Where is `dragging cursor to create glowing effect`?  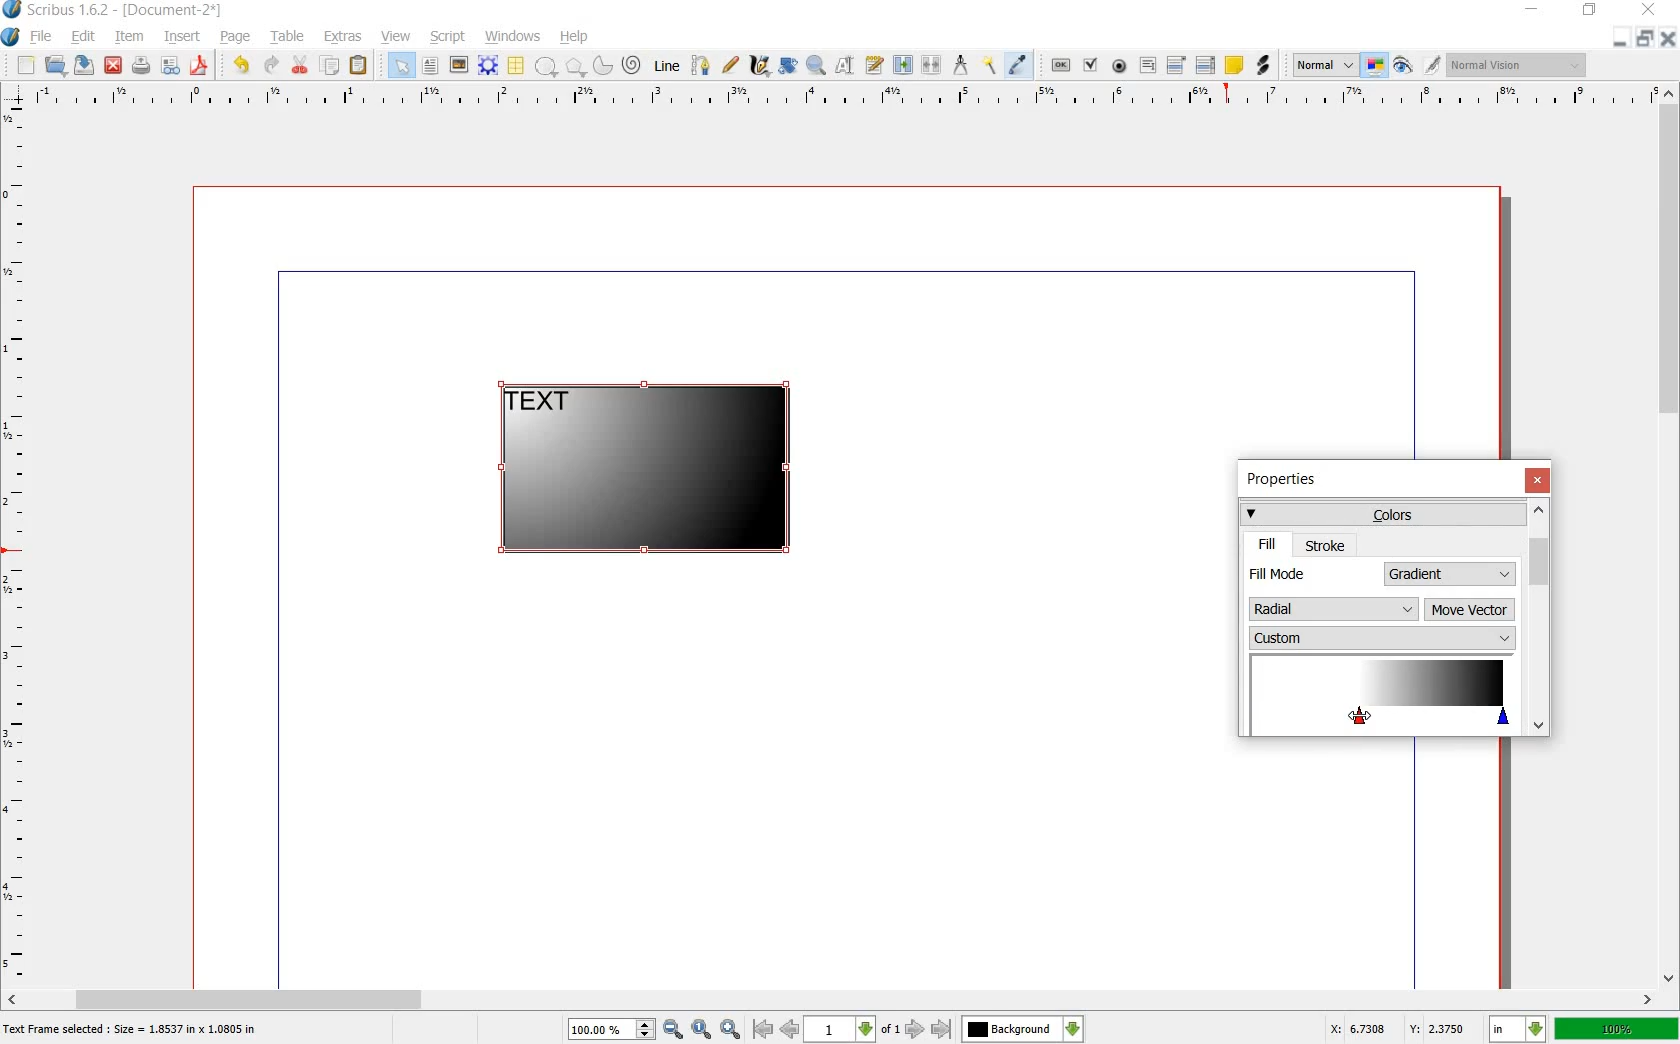
dragging cursor to create glowing effect is located at coordinates (1357, 716).